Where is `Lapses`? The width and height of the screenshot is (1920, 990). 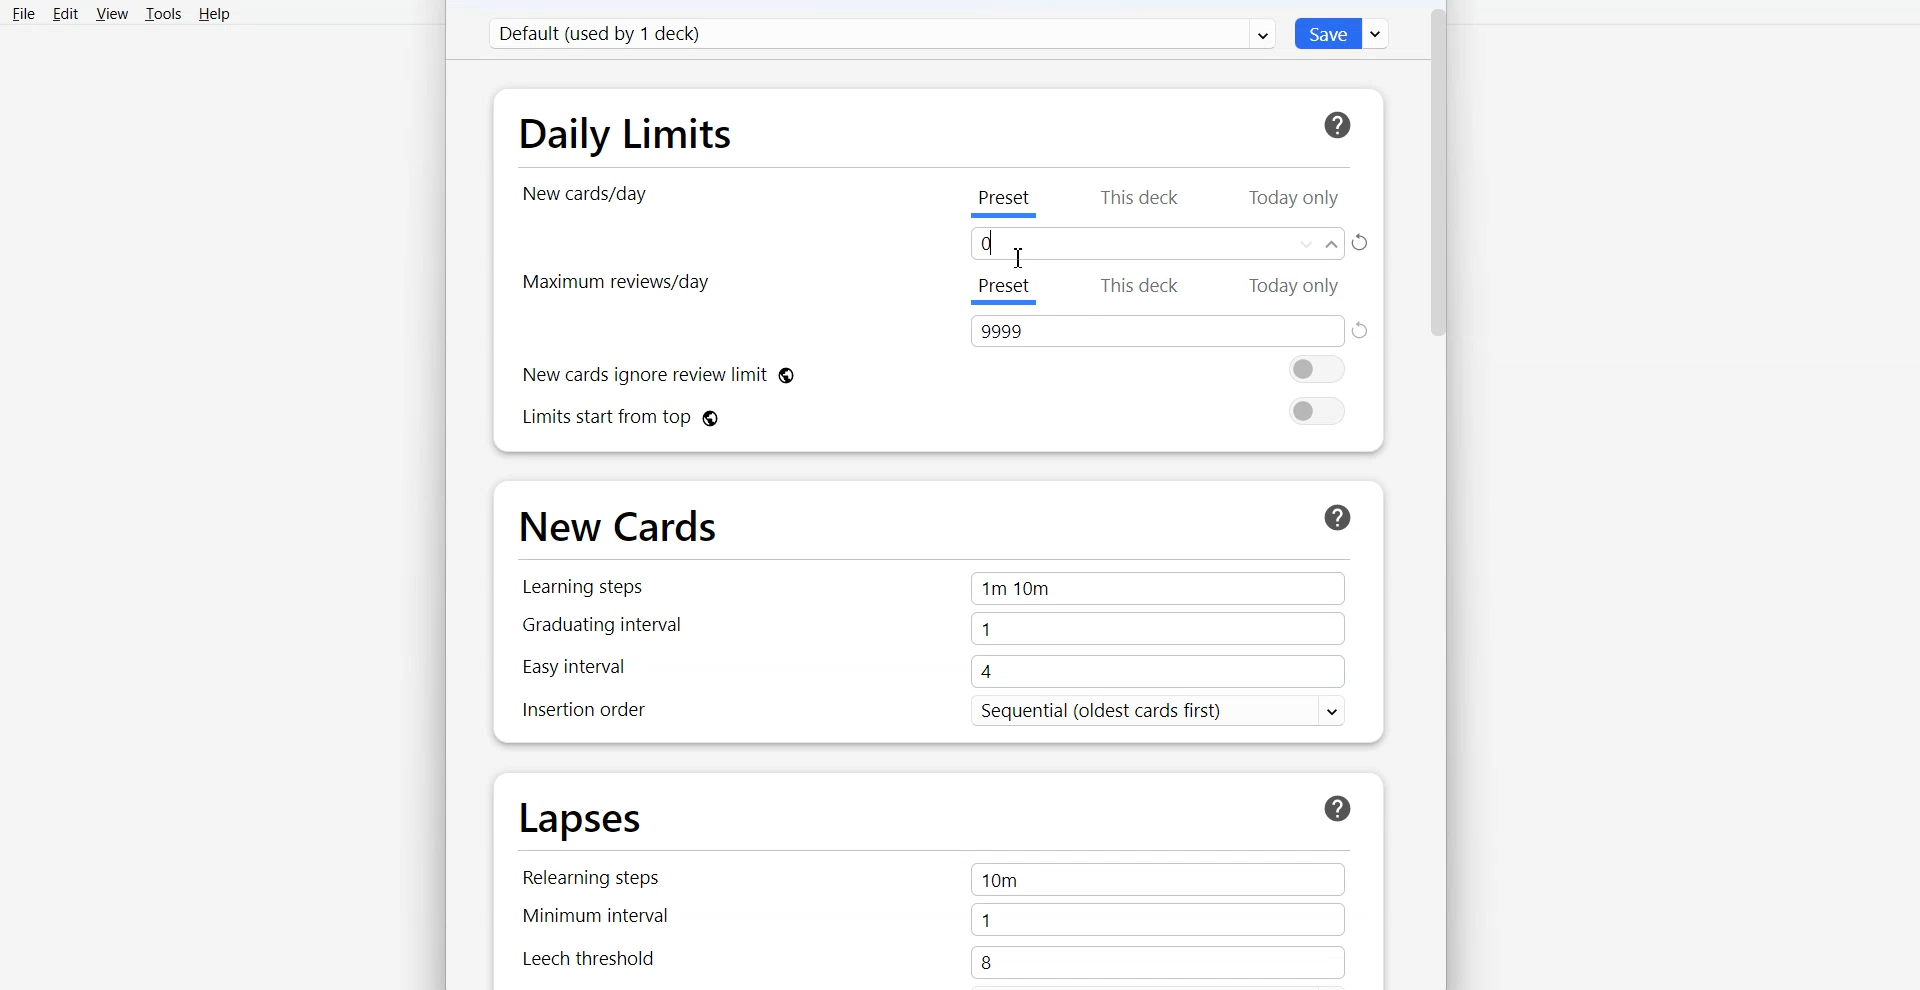 Lapses is located at coordinates (586, 821).